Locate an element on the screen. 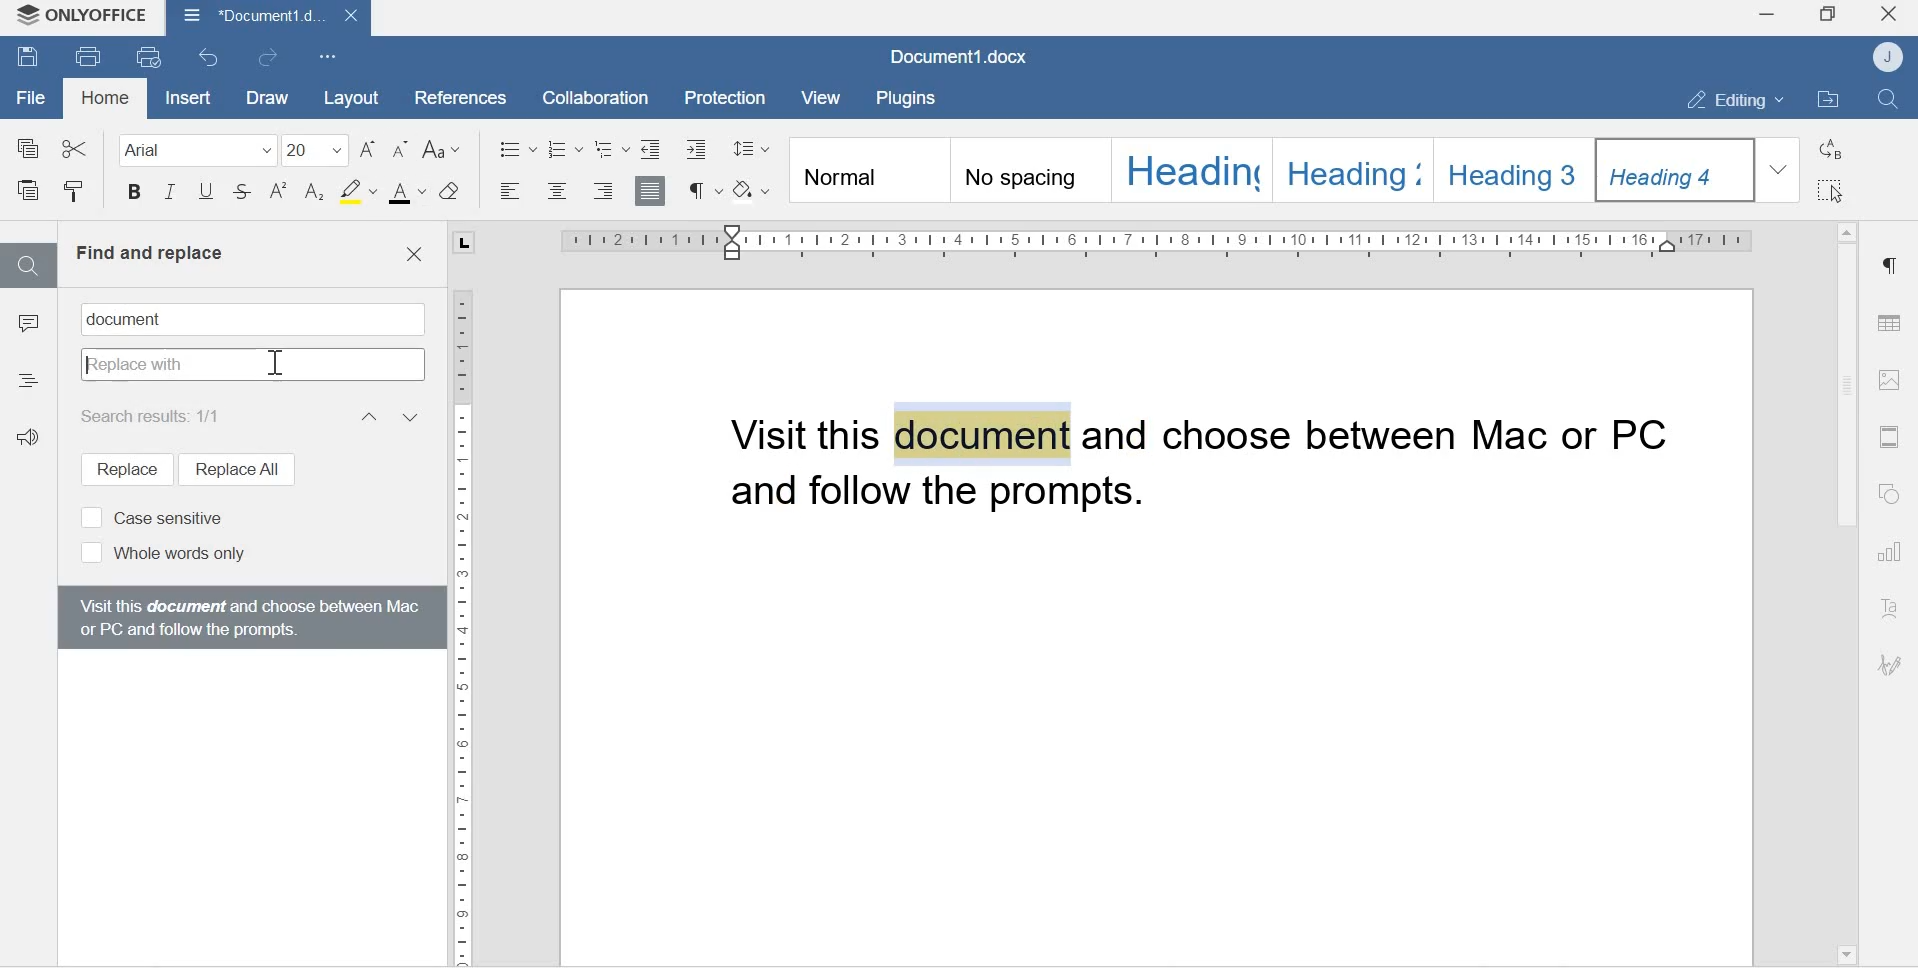 Image resolution: width=1918 pixels, height=968 pixels. Shapes is located at coordinates (1893, 495).